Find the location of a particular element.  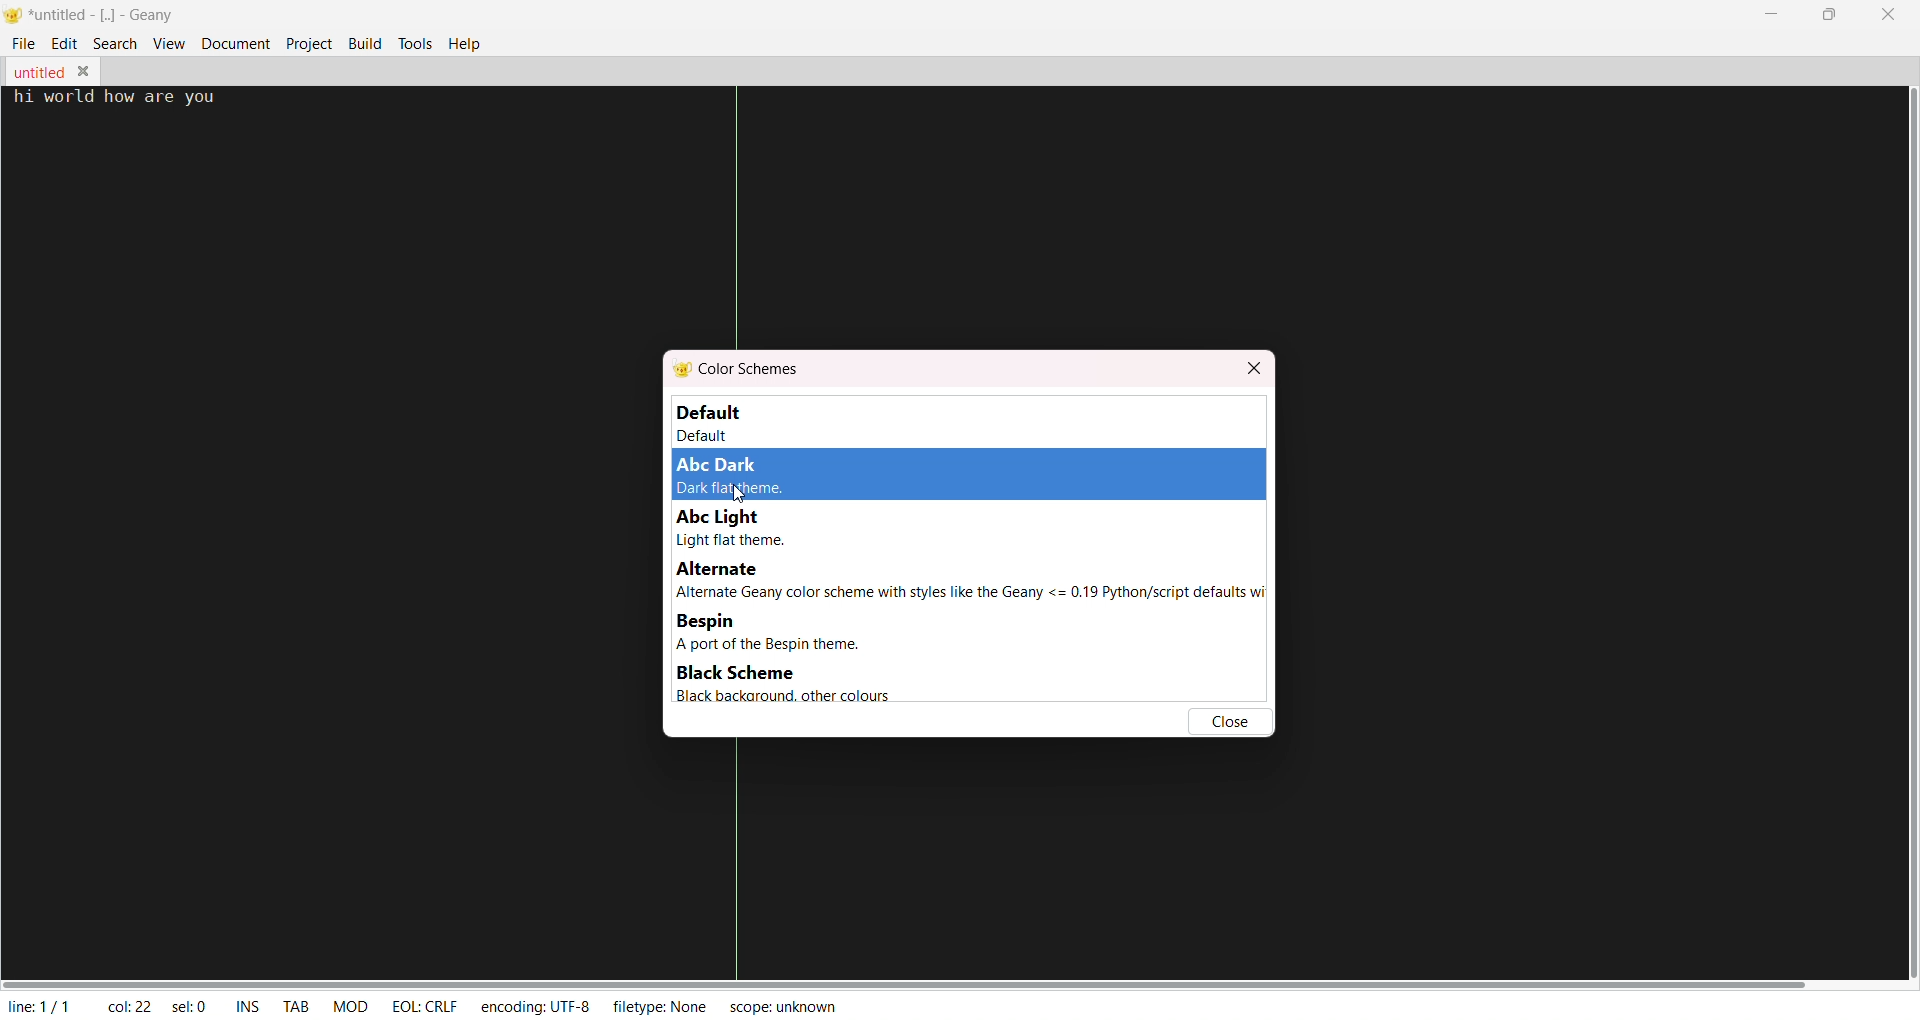

file is located at coordinates (19, 44).